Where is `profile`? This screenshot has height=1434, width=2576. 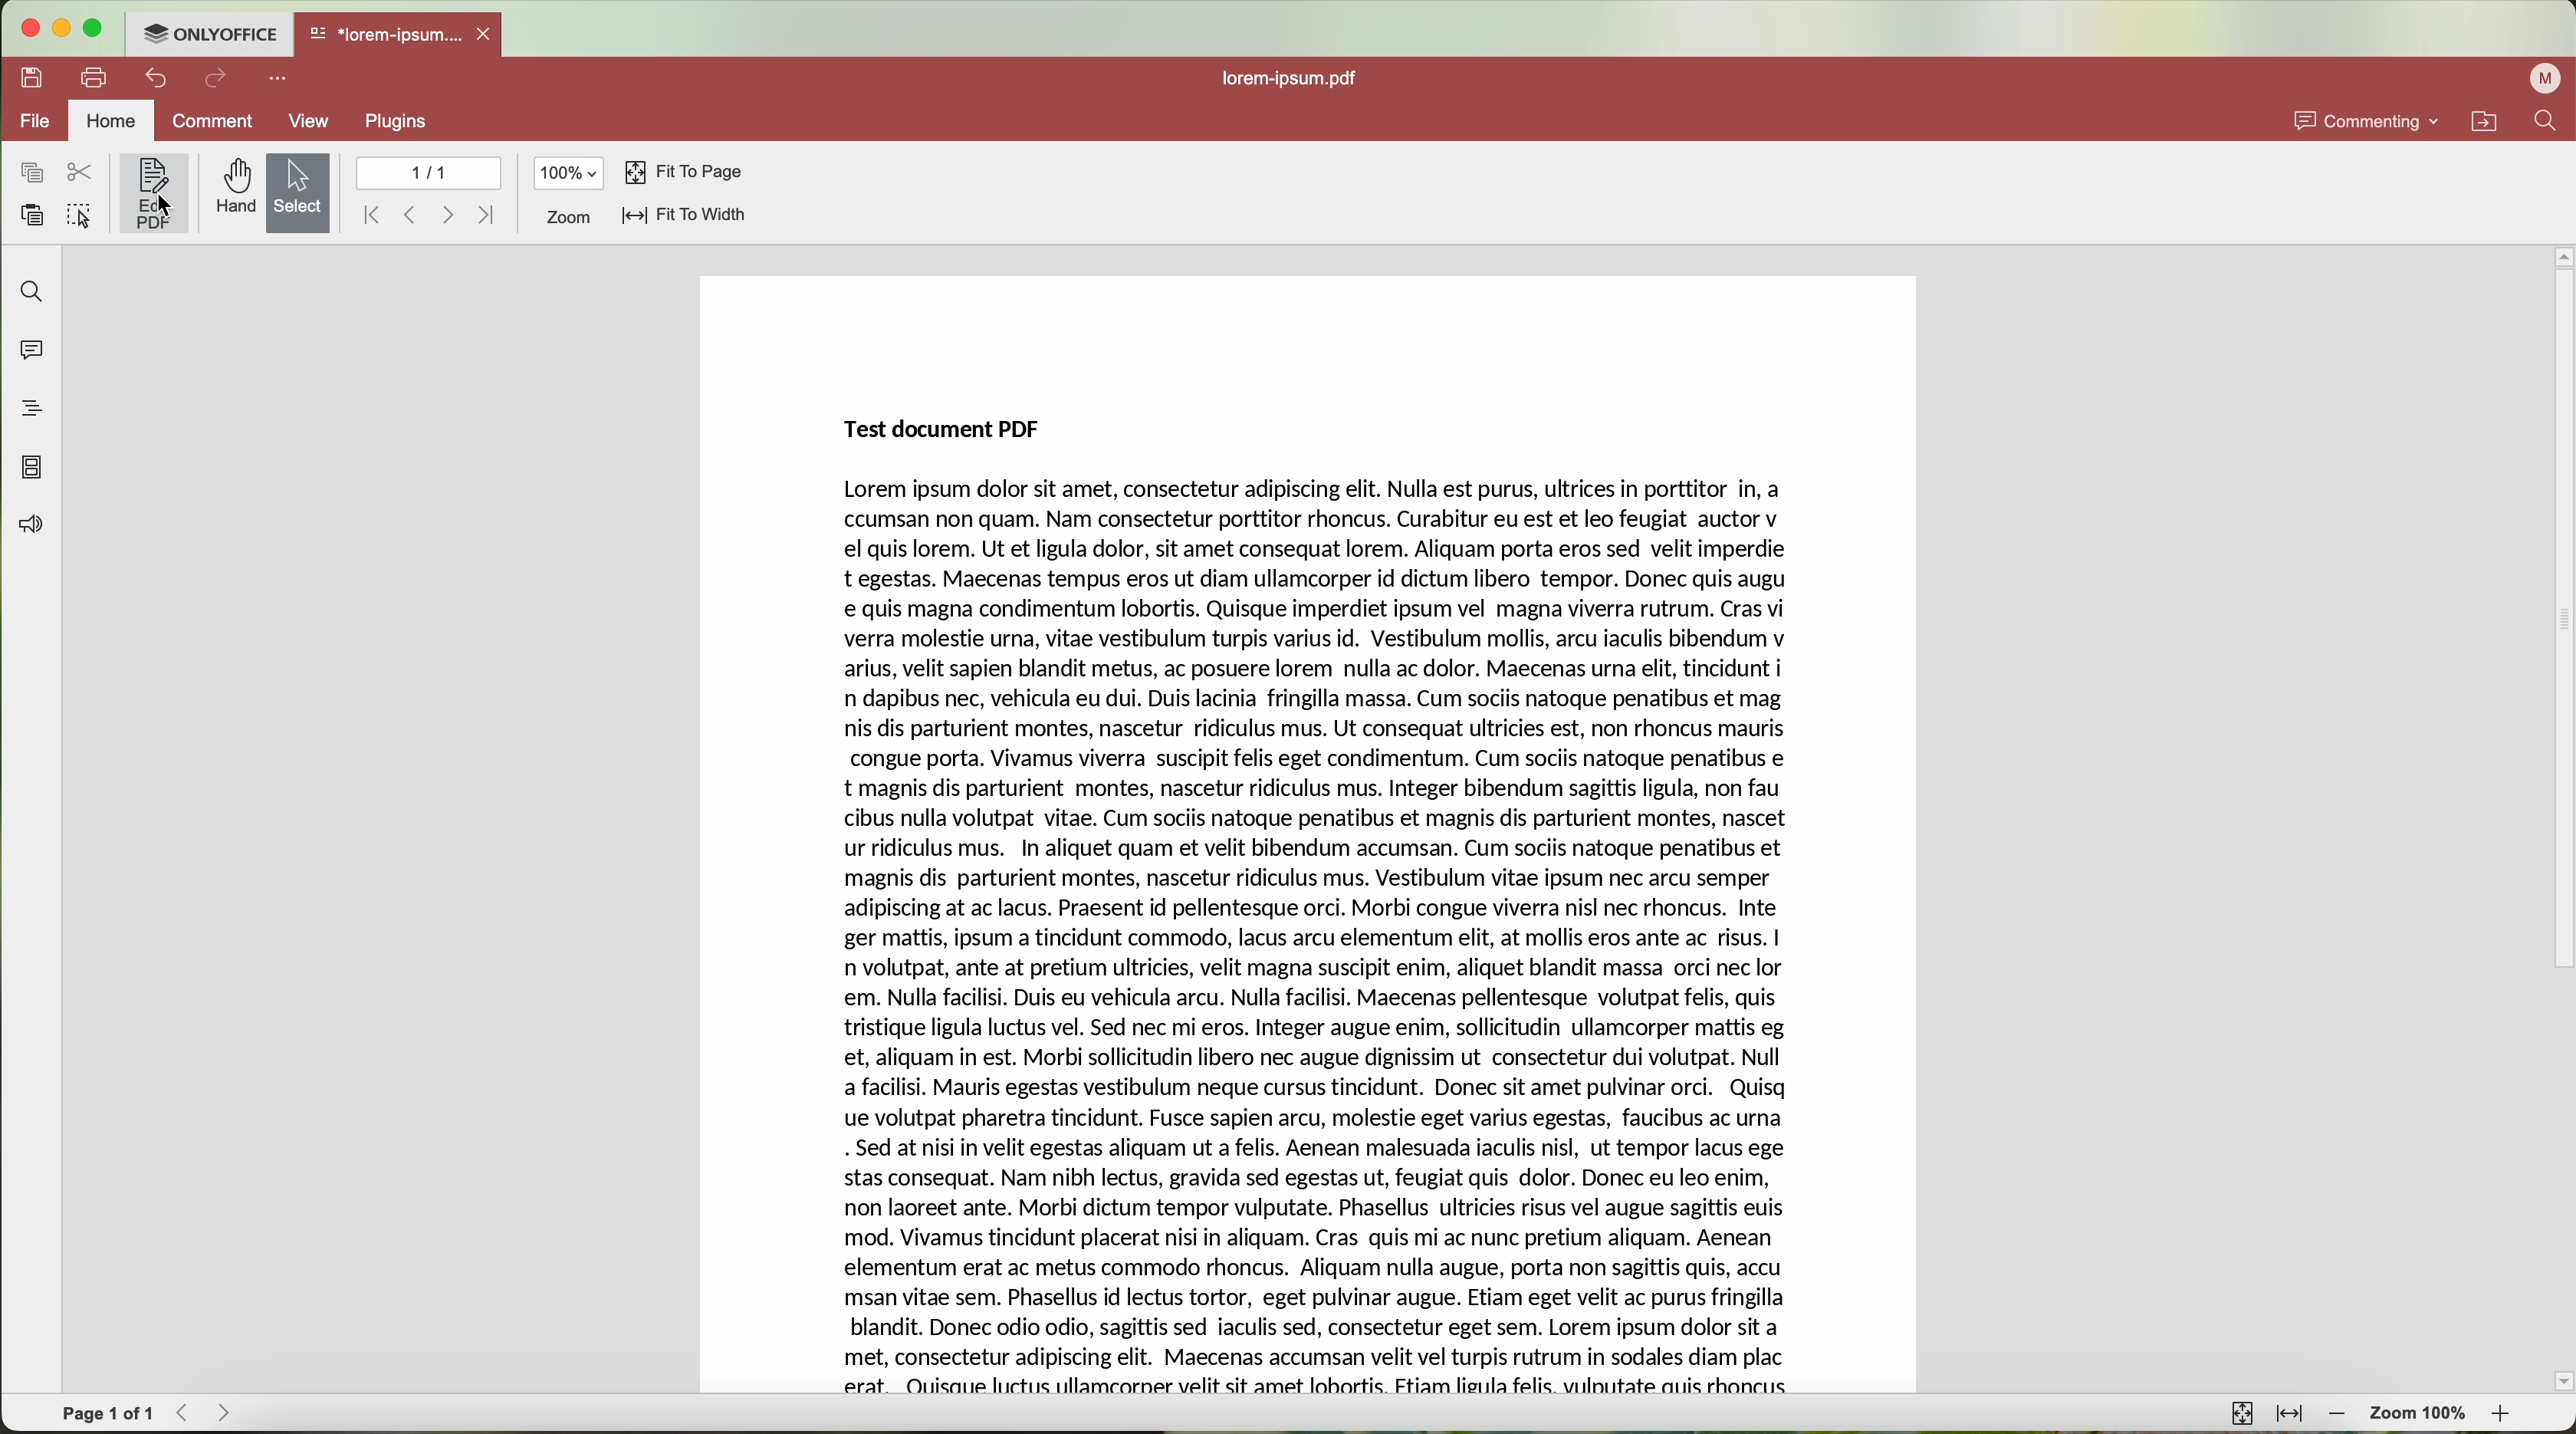
profile is located at coordinates (2549, 78).